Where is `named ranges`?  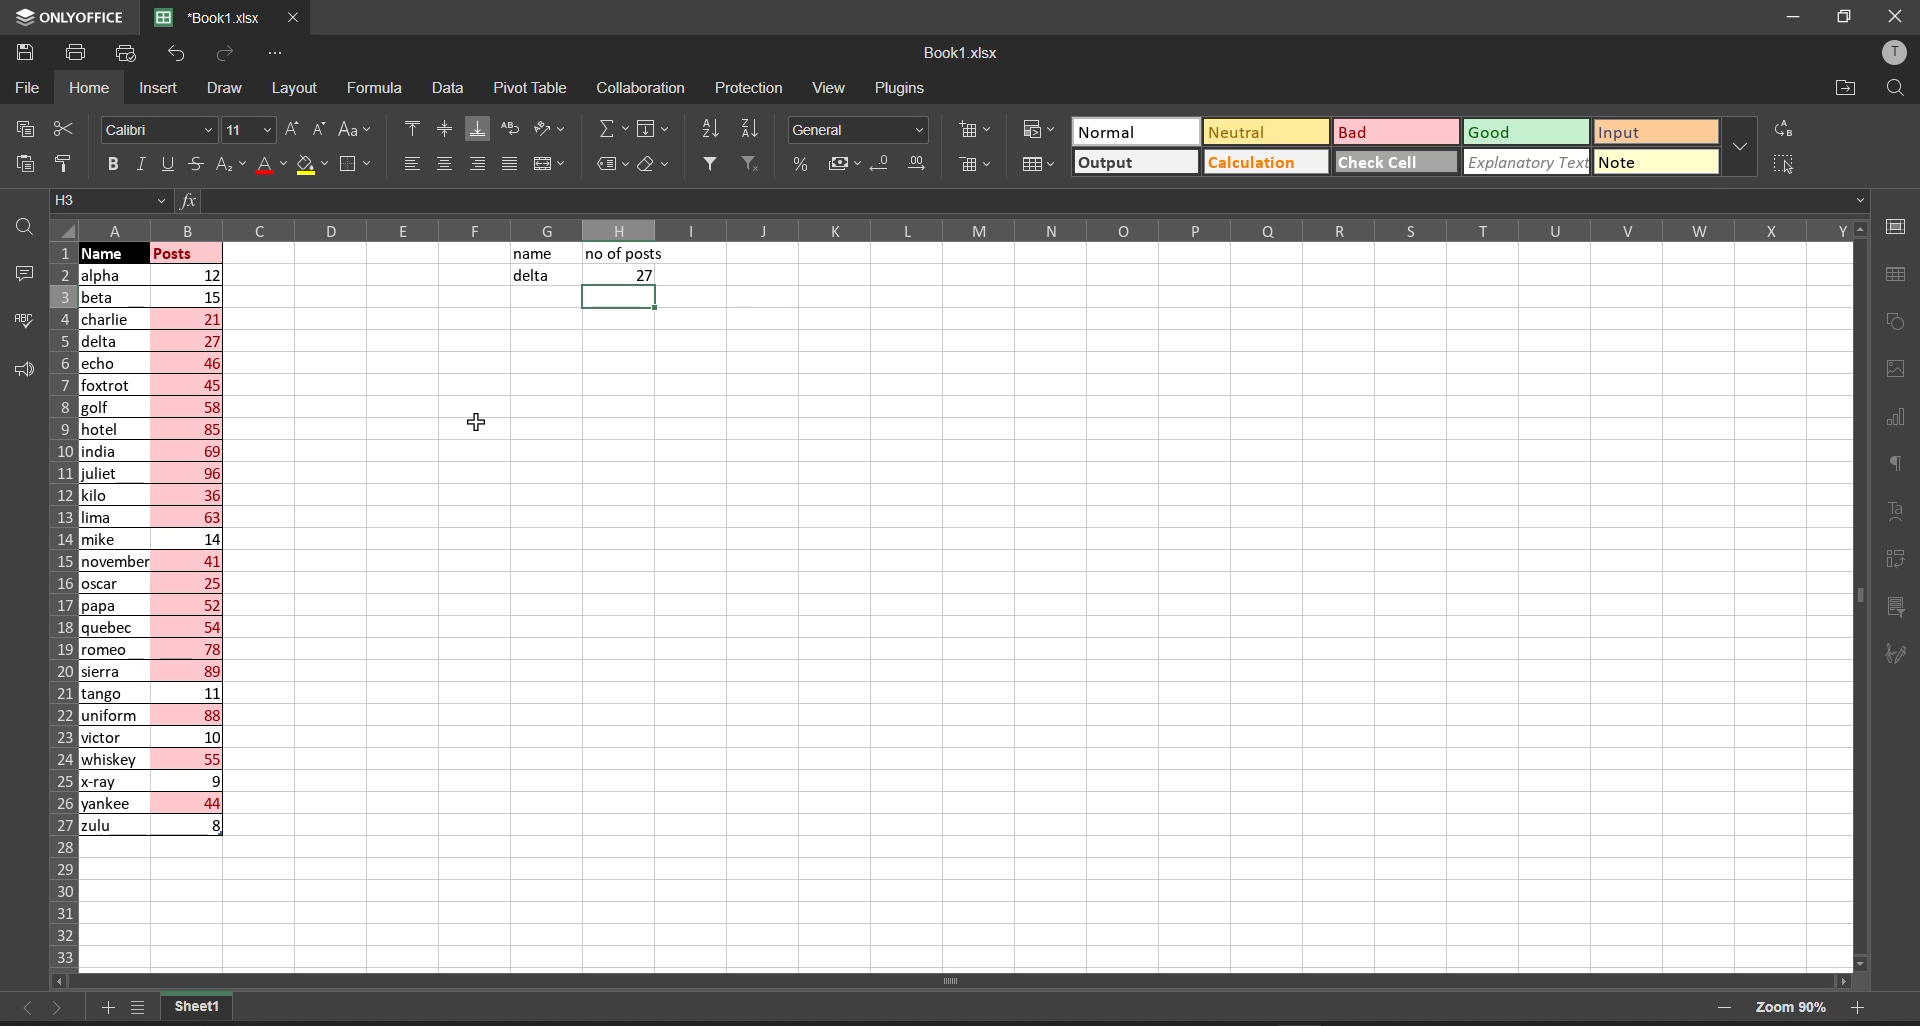
named ranges is located at coordinates (611, 165).